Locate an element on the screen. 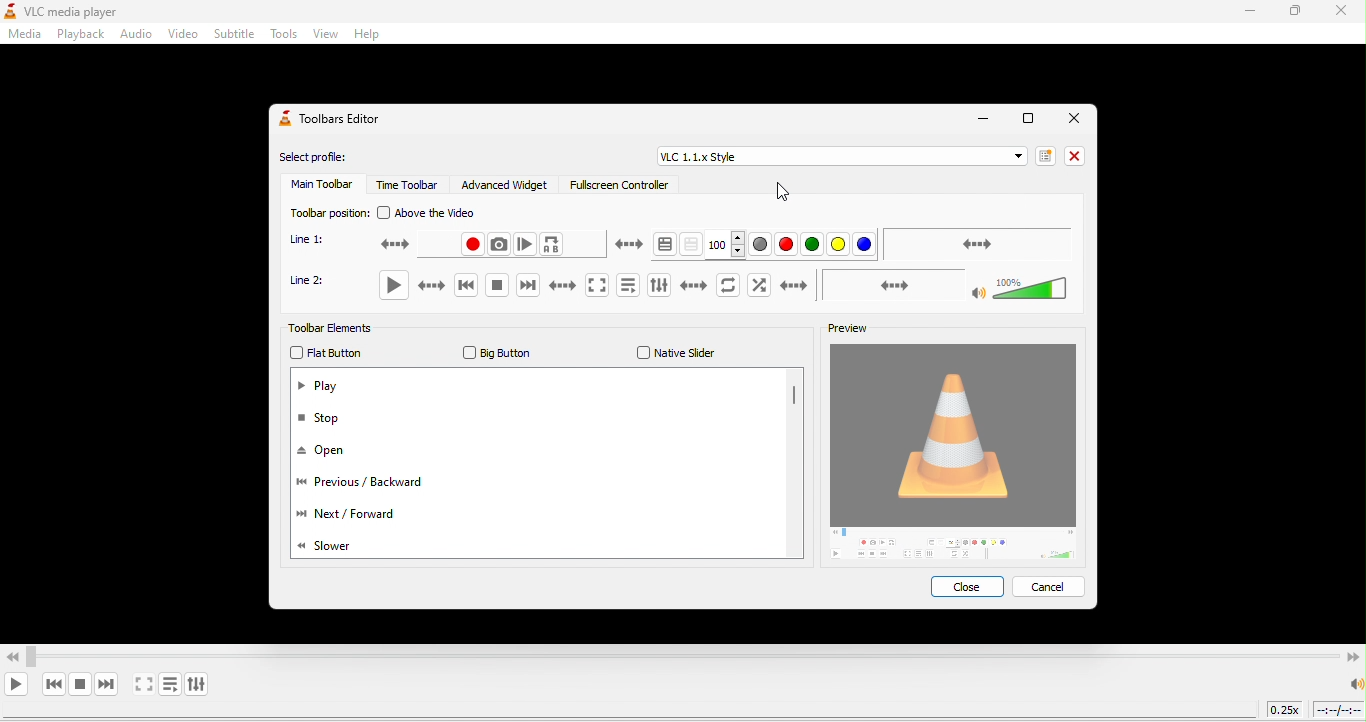  frame by frame is located at coordinates (792, 285).